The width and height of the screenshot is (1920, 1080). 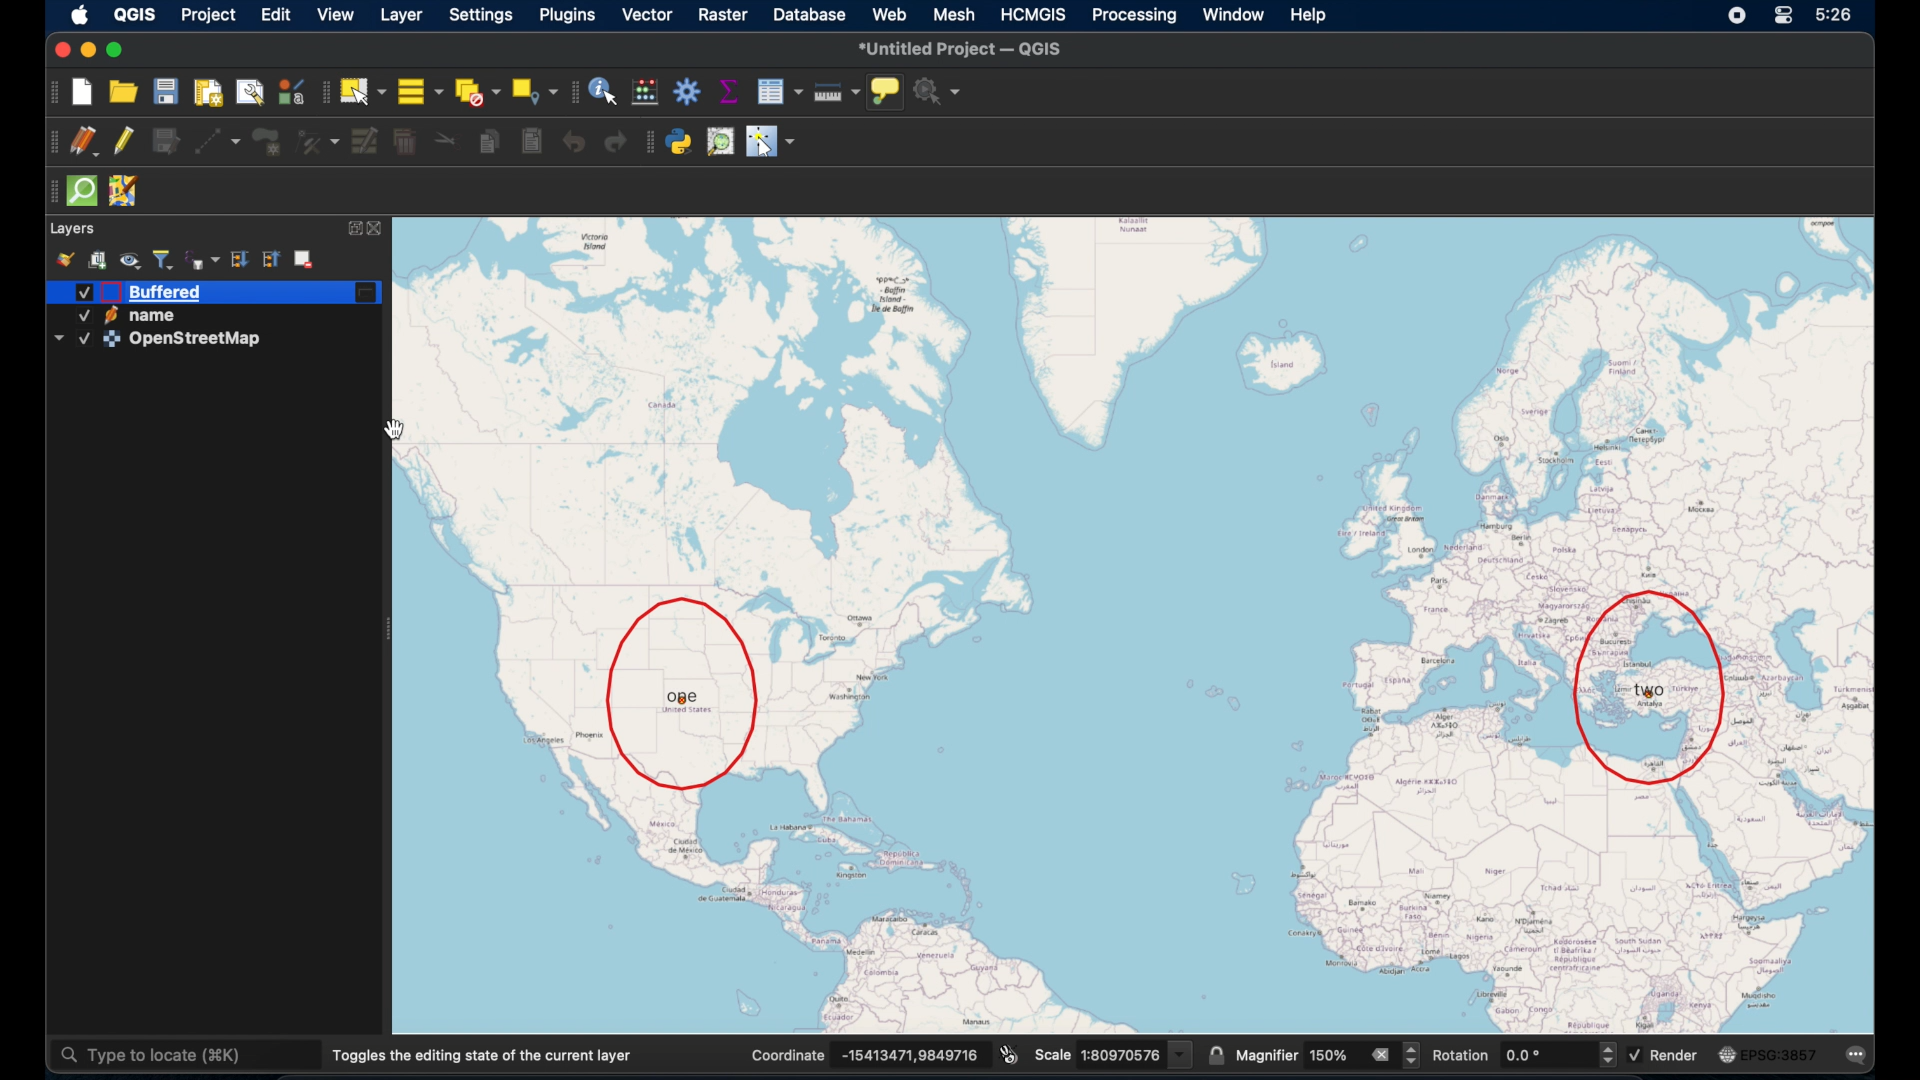 I want to click on apple icon, so click(x=81, y=14).